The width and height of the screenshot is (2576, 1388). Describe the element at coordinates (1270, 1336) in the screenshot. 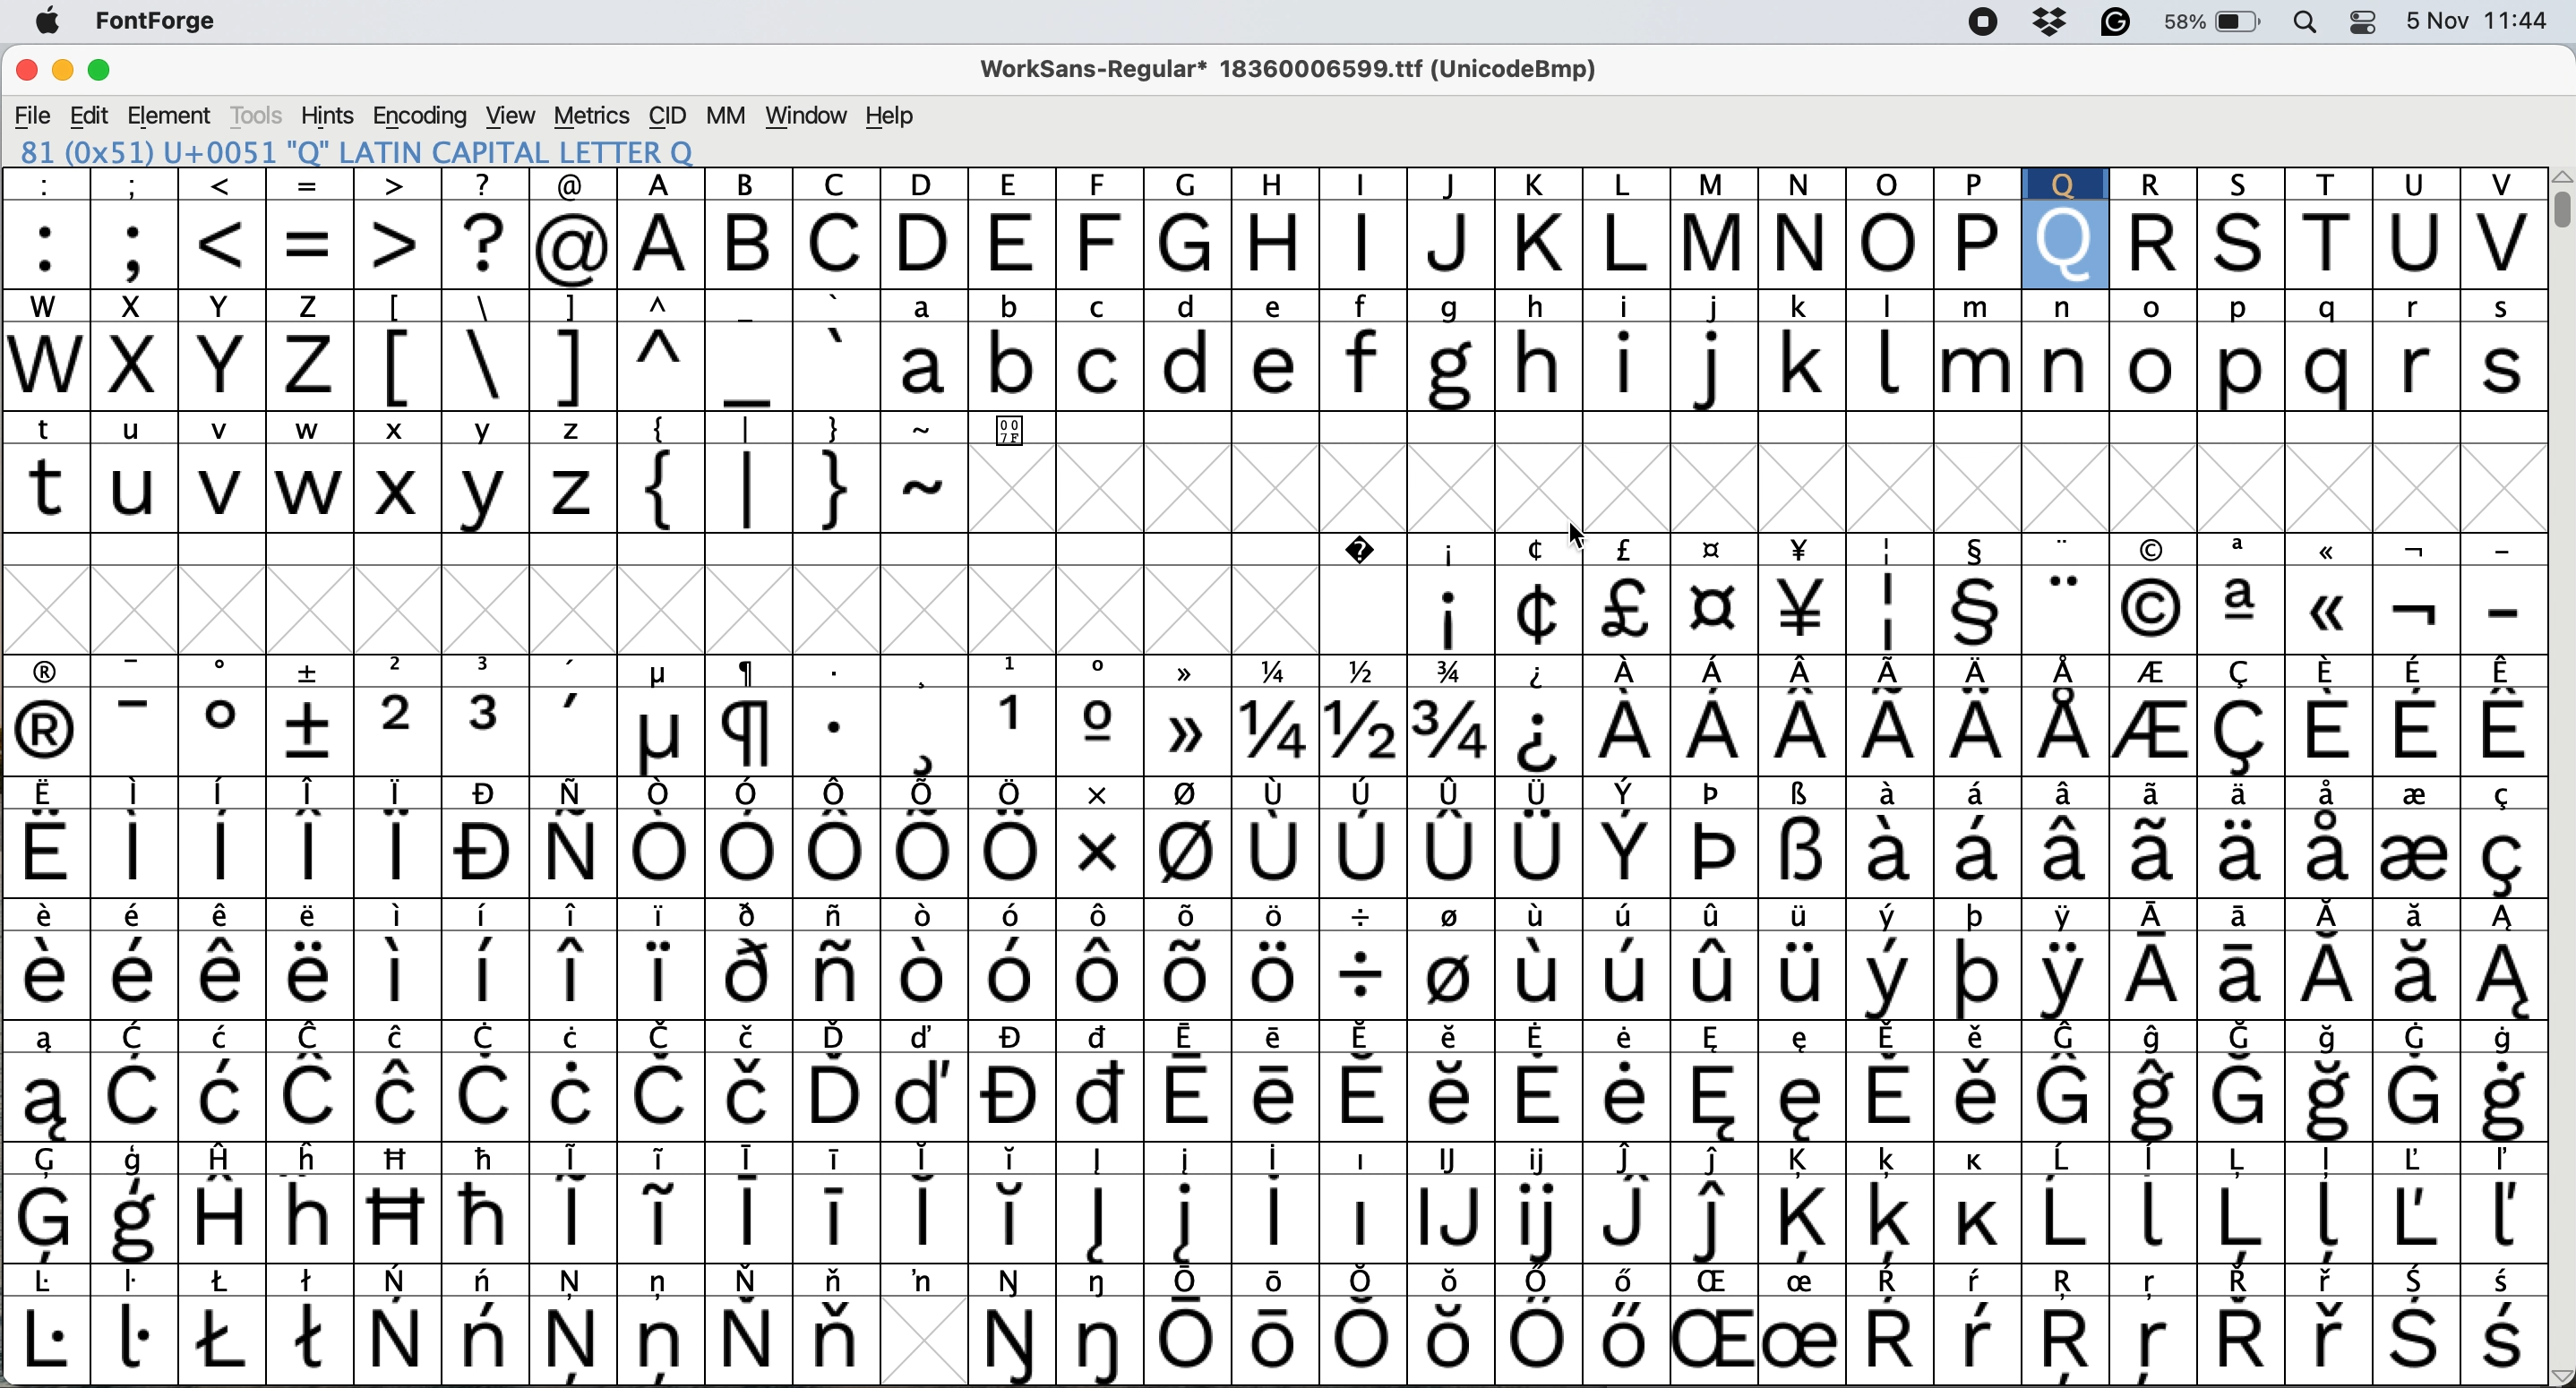

I see `special characters` at that location.